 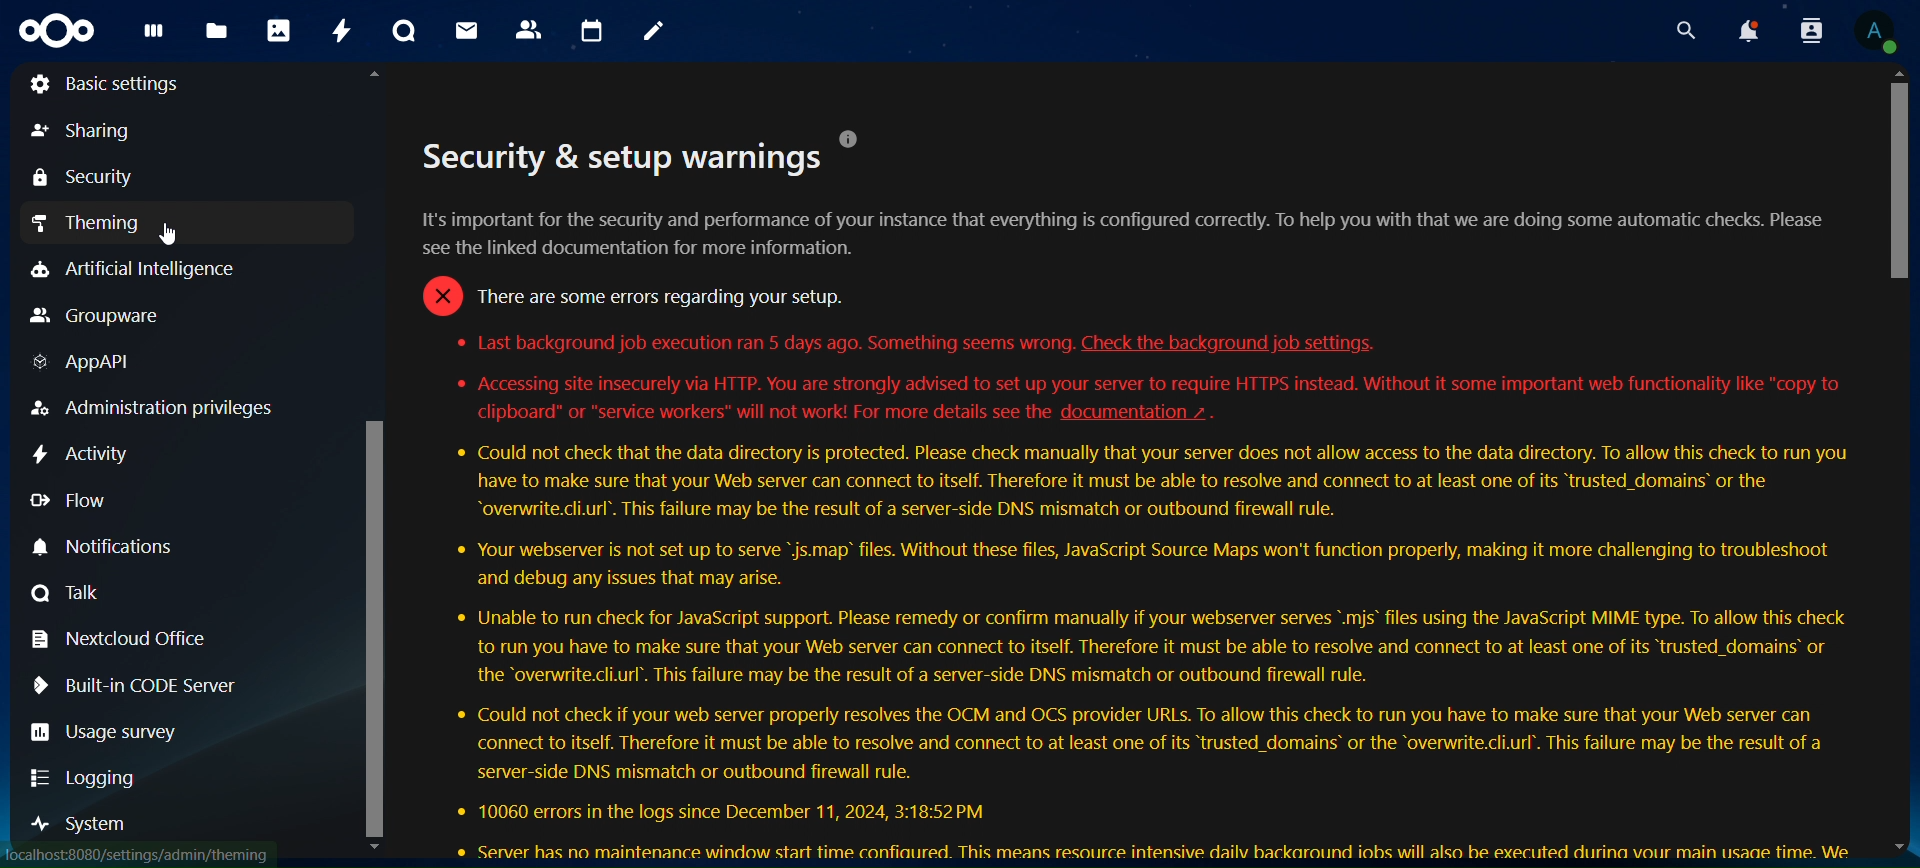 What do you see at coordinates (1895, 173) in the screenshot?
I see `scroll bar` at bounding box center [1895, 173].